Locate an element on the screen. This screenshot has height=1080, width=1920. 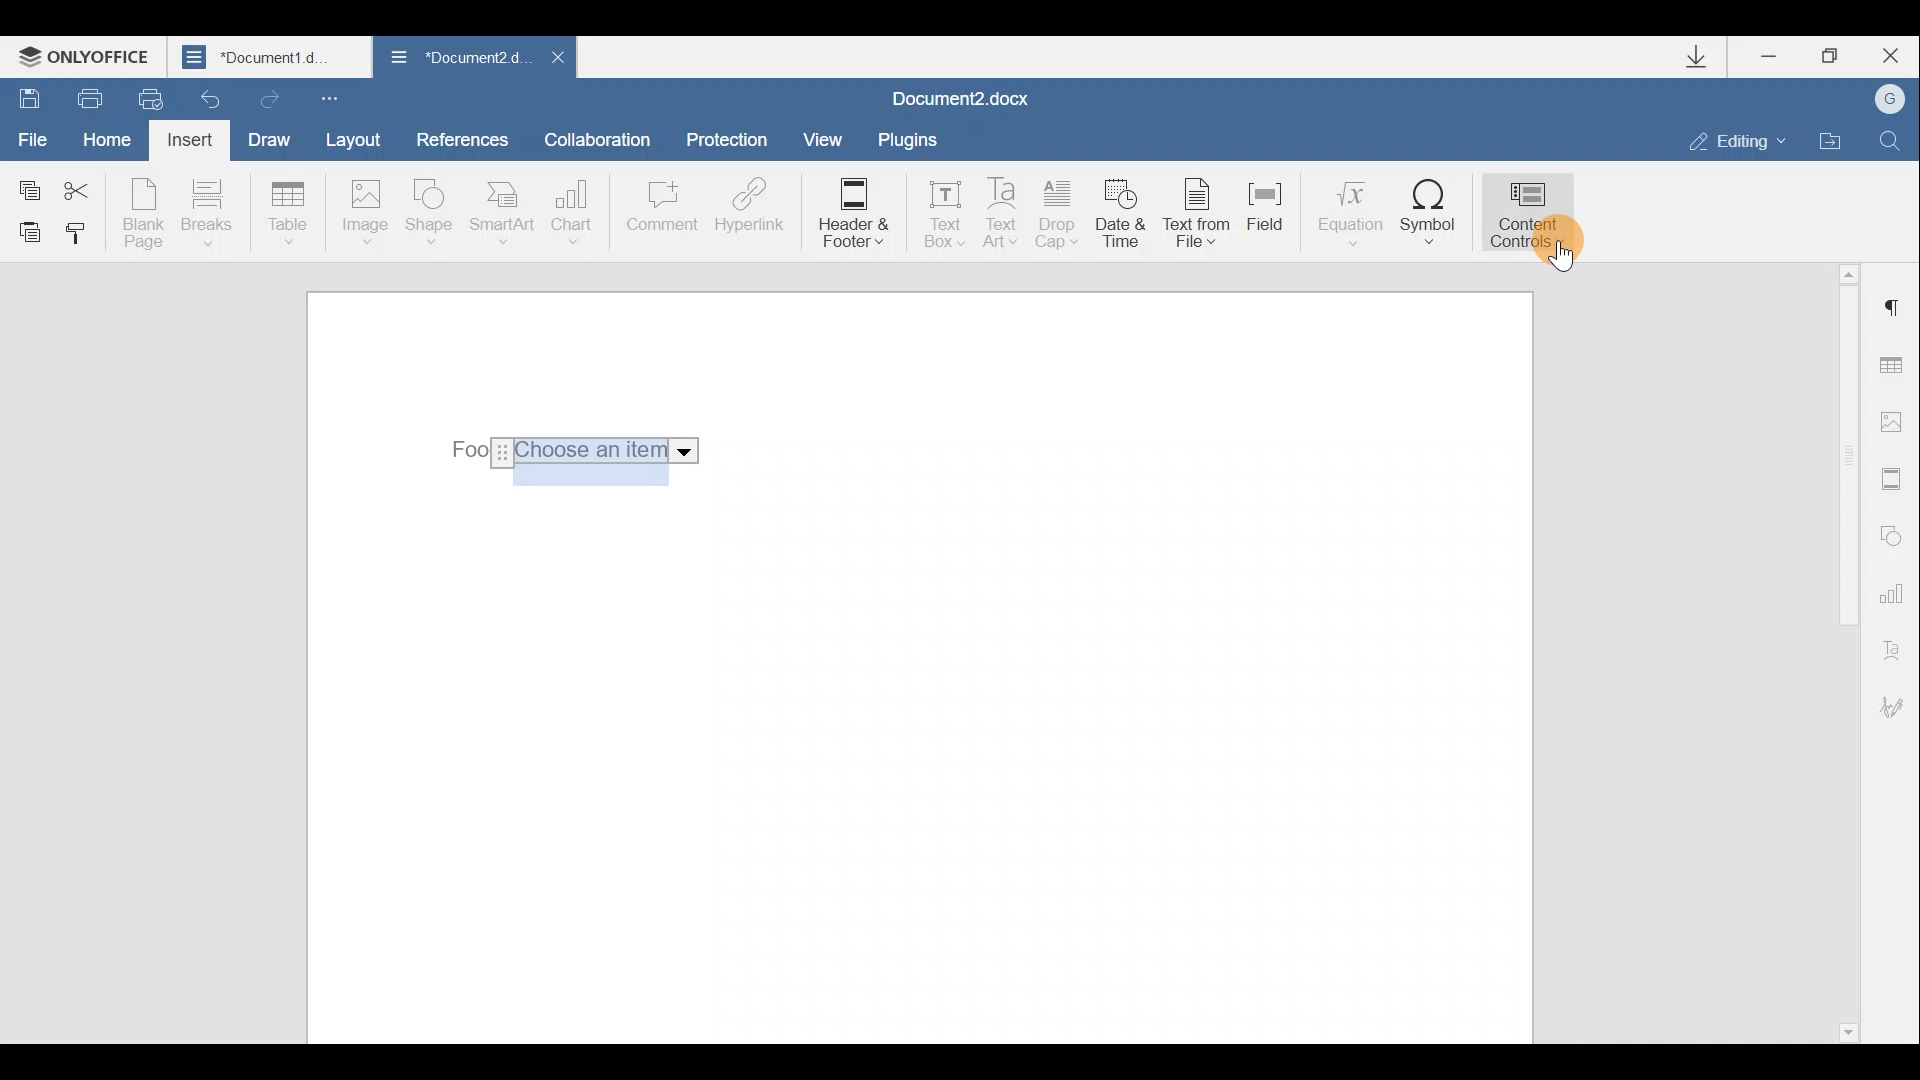
Save is located at coordinates (23, 96).